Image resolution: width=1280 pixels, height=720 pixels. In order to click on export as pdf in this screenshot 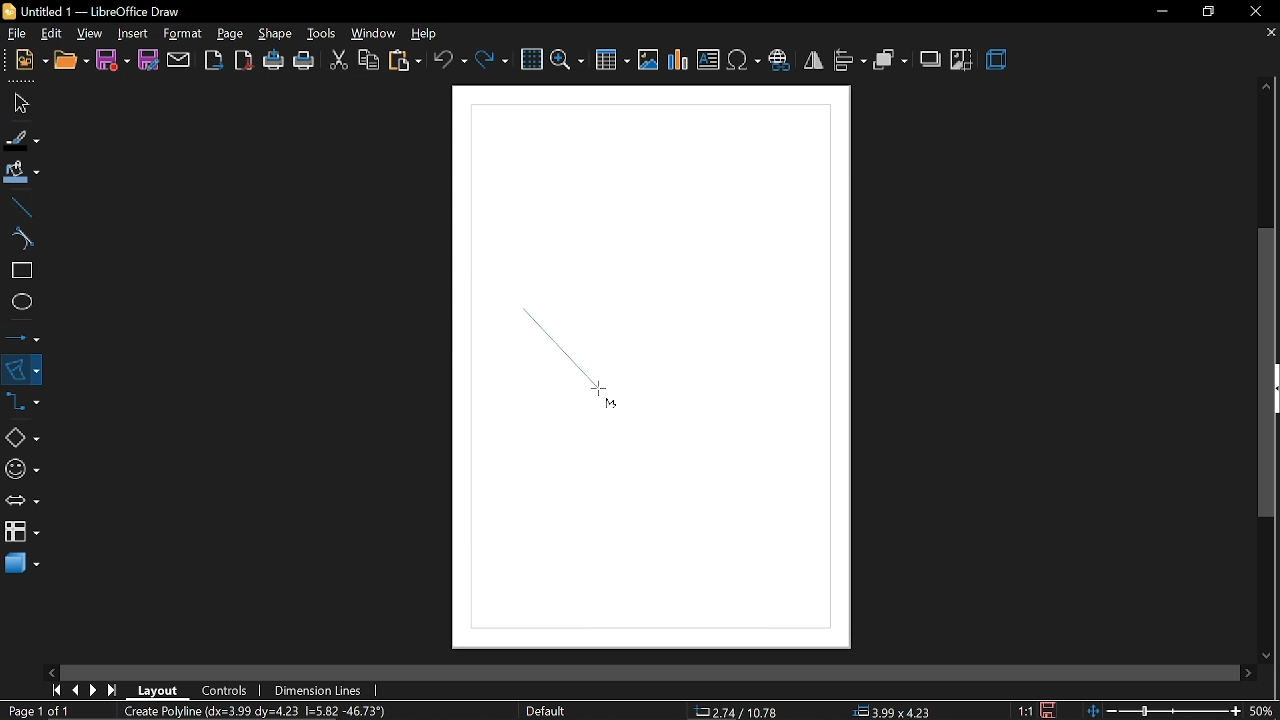, I will do `click(245, 61)`.